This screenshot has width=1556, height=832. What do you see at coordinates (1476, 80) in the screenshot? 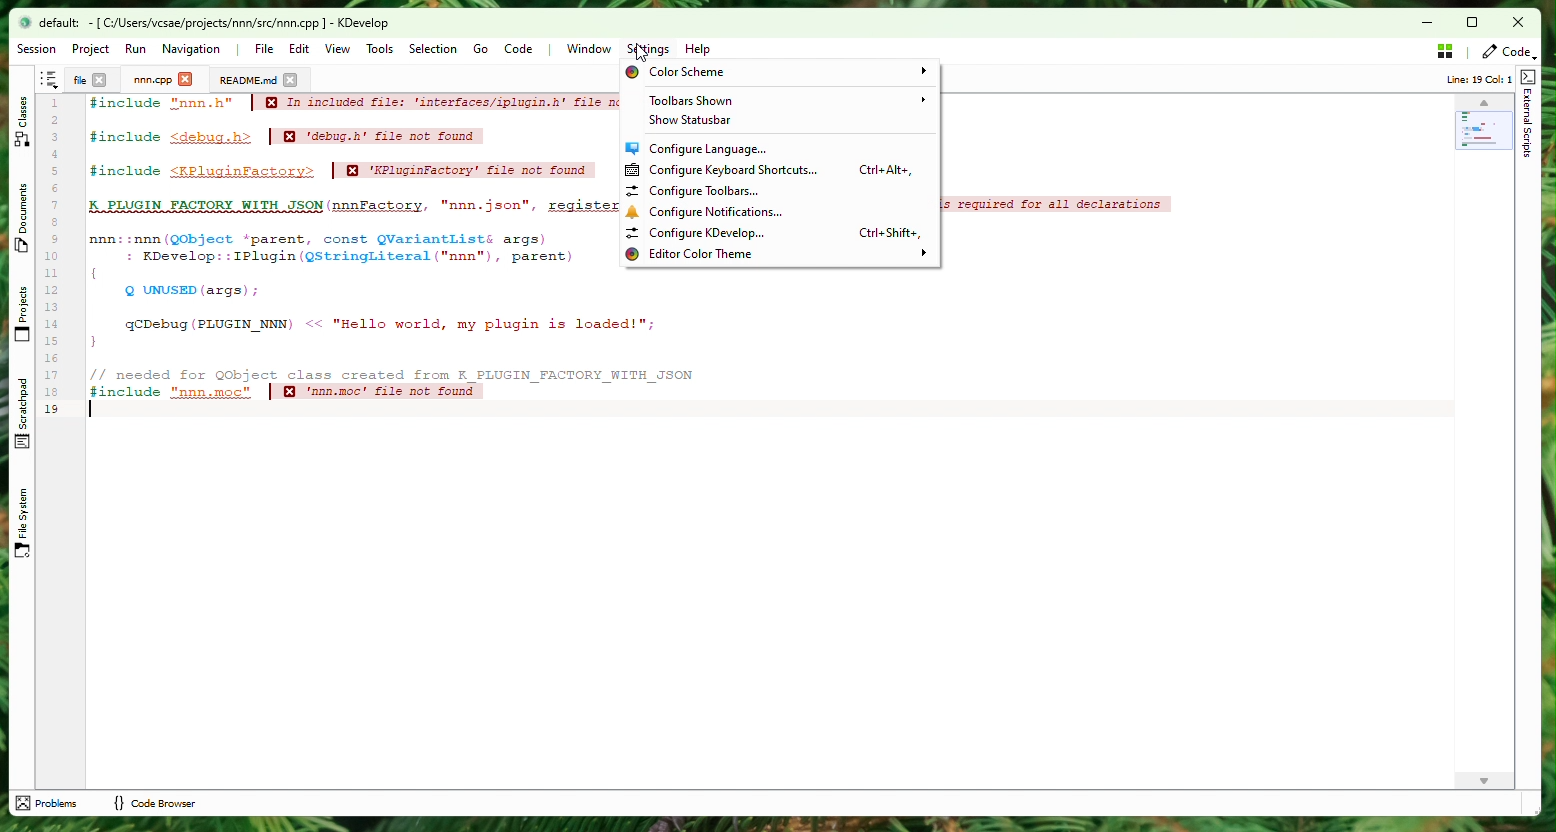
I see `info` at bounding box center [1476, 80].